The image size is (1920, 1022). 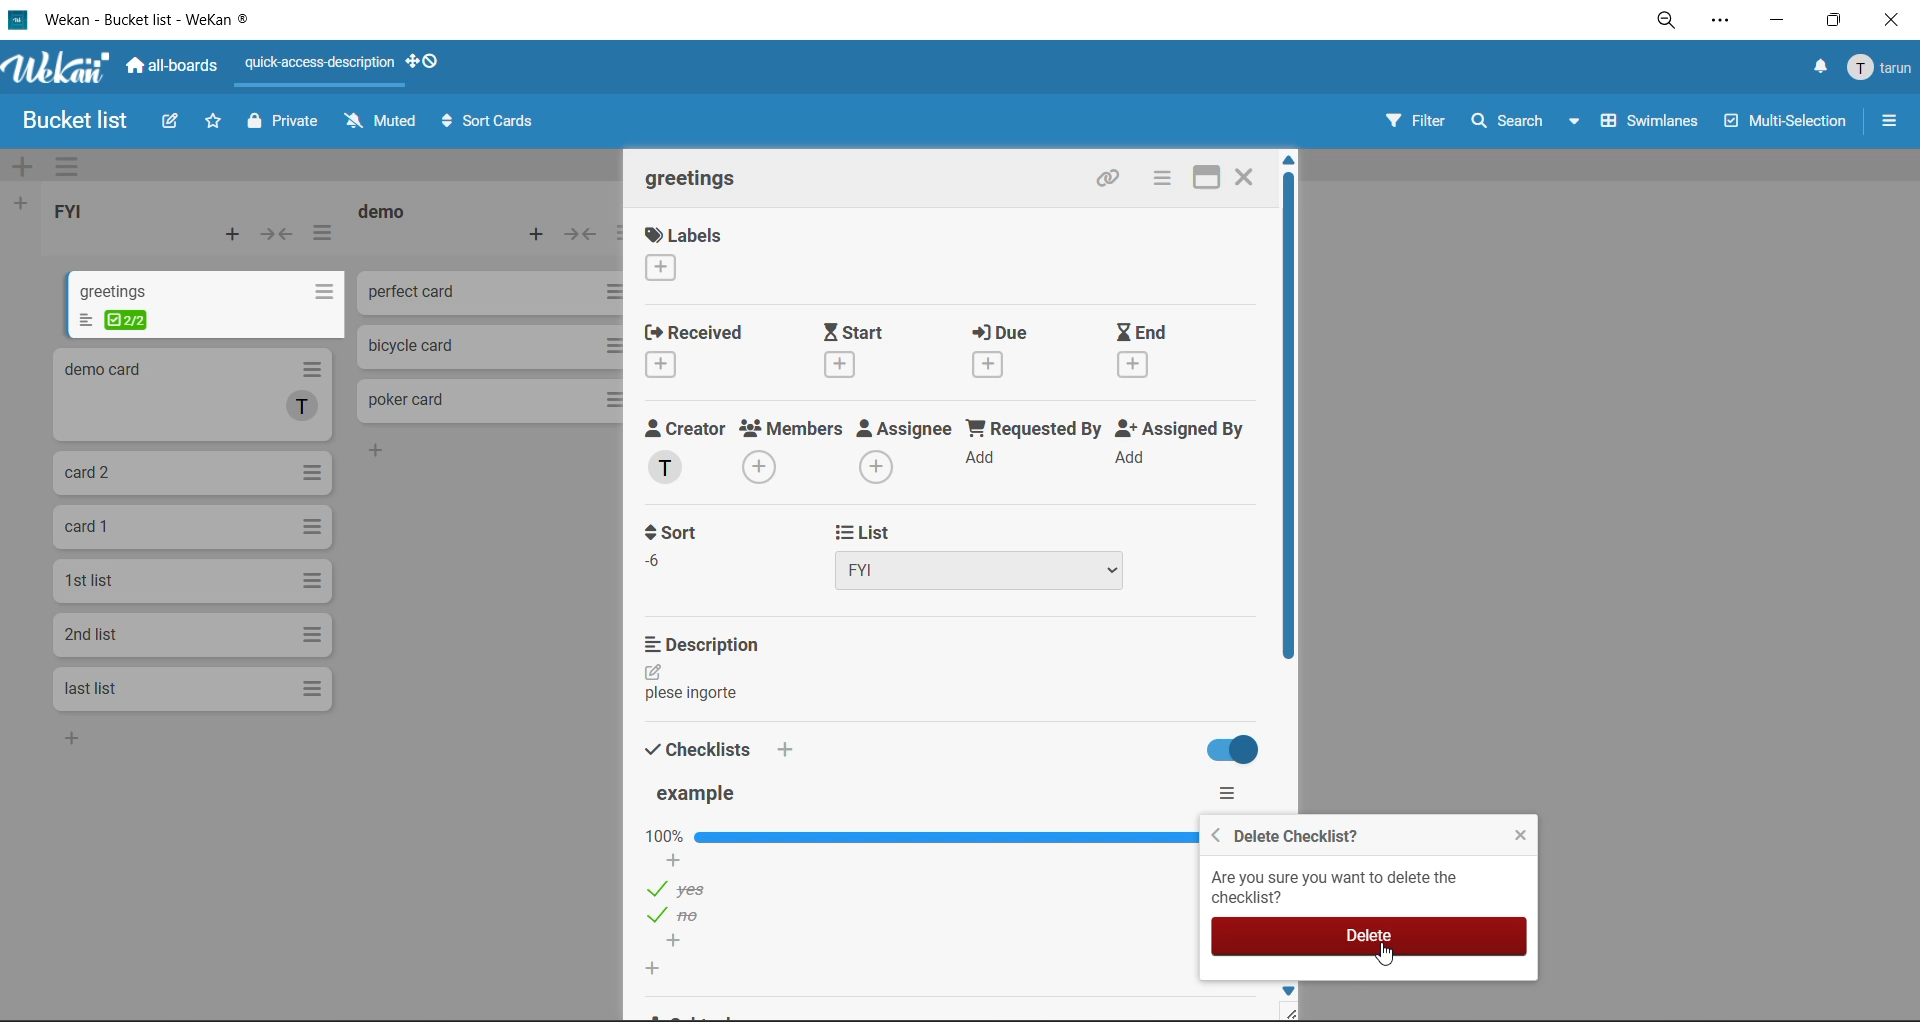 What do you see at coordinates (385, 213) in the screenshot?
I see `list title` at bounding box center [385, 213].